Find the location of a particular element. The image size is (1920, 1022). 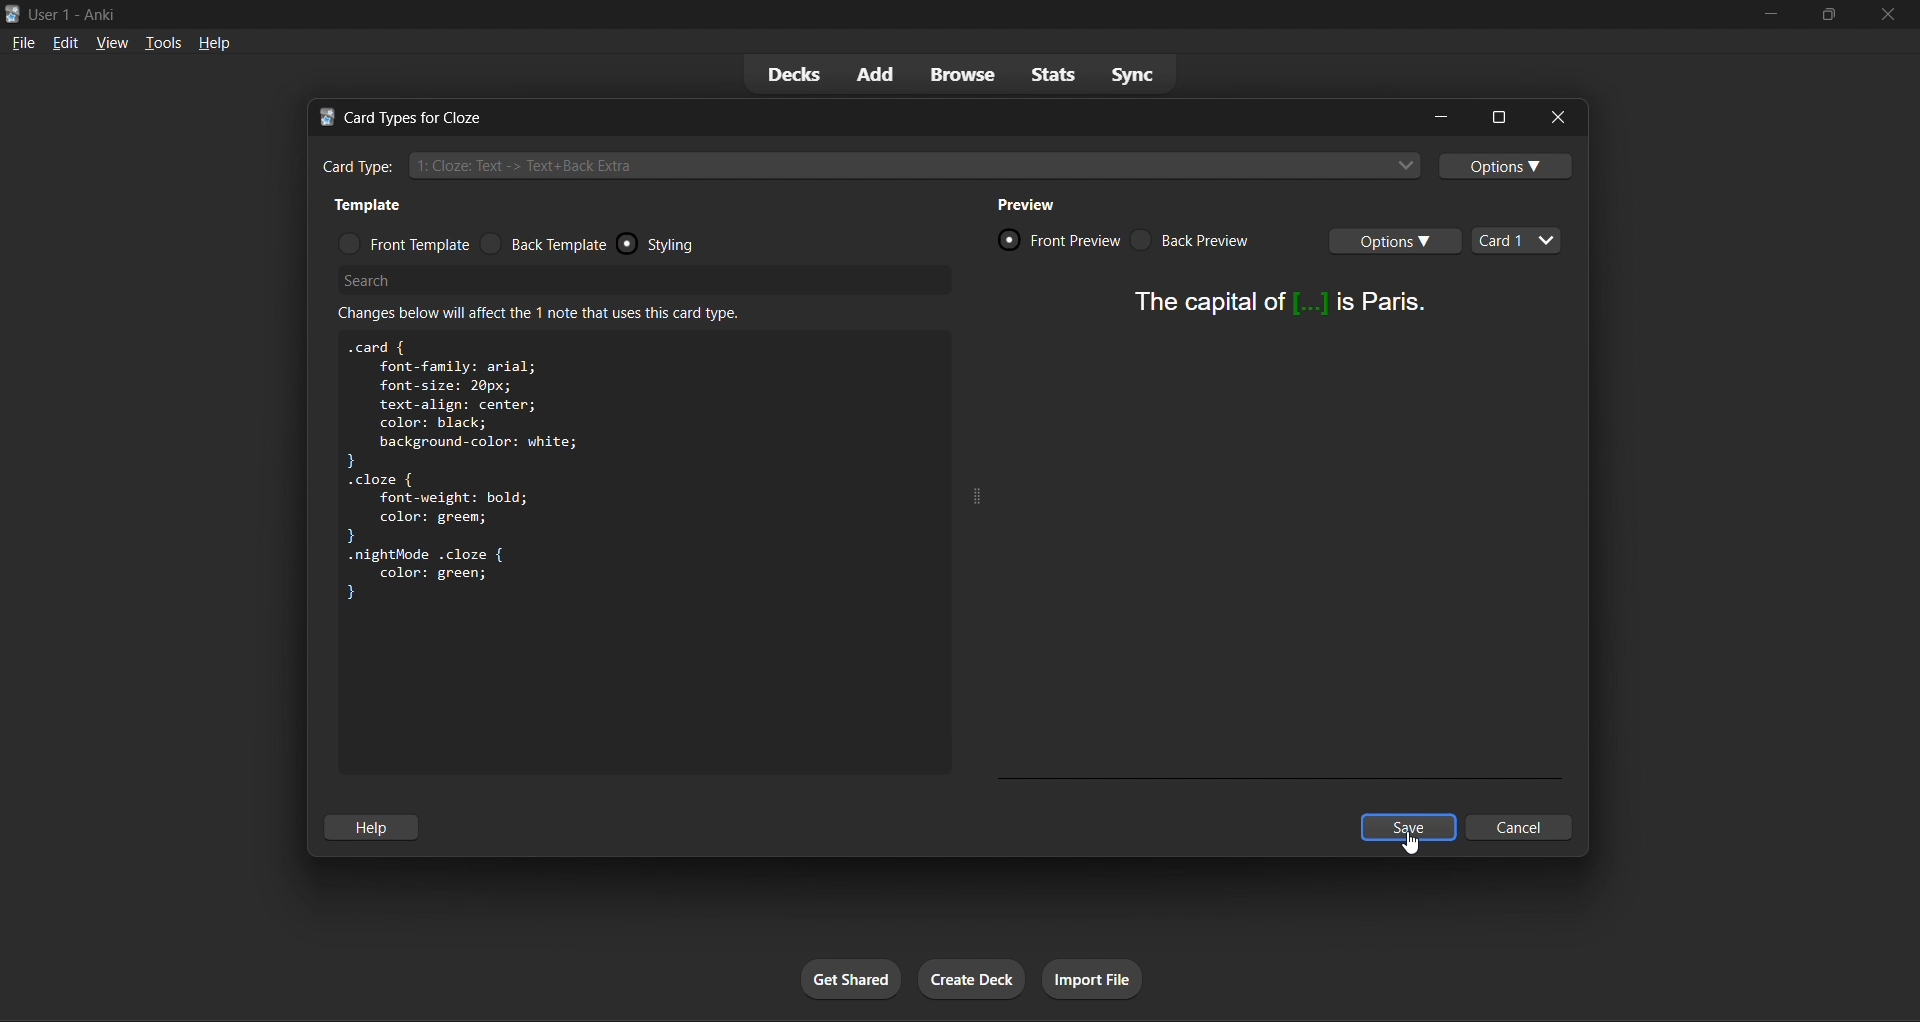

front template radio button is located at coordinates (403, 242).